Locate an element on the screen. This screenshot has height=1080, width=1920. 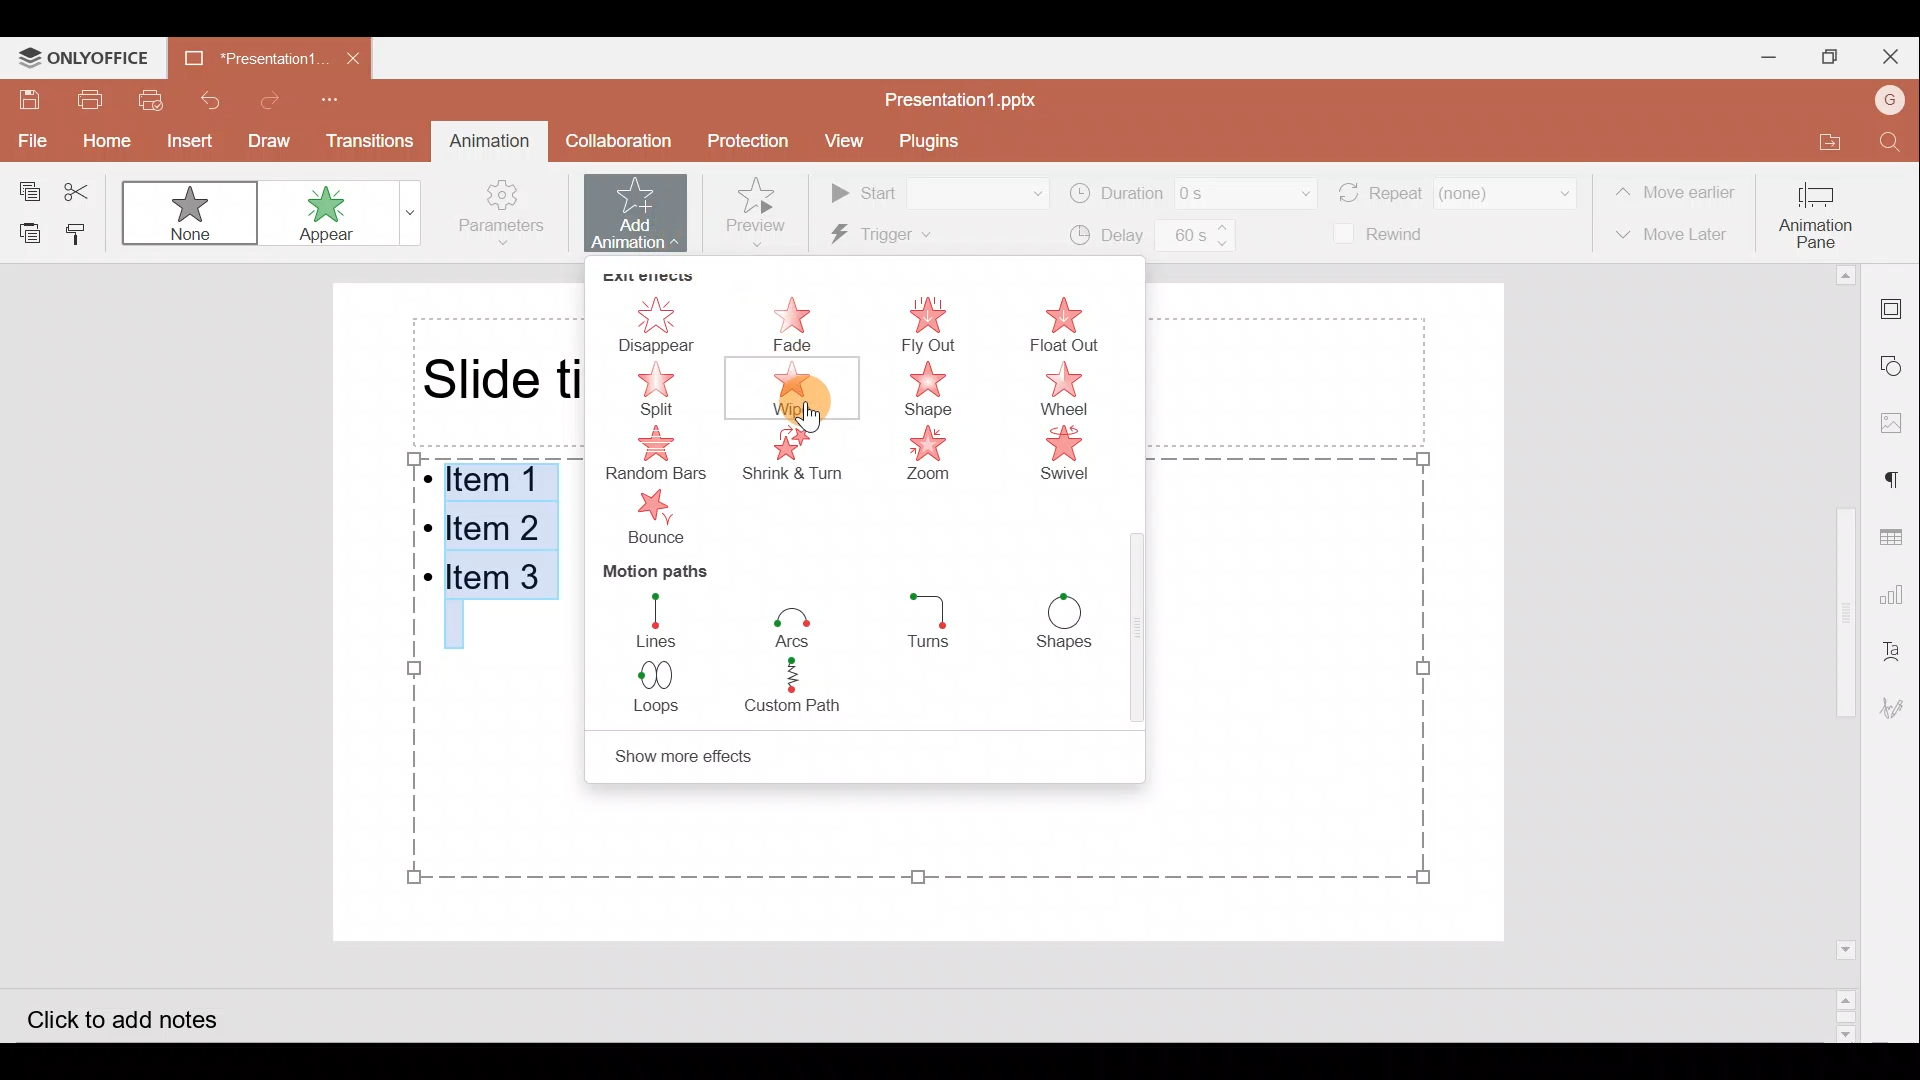
File is located at coordinates (25, 139).